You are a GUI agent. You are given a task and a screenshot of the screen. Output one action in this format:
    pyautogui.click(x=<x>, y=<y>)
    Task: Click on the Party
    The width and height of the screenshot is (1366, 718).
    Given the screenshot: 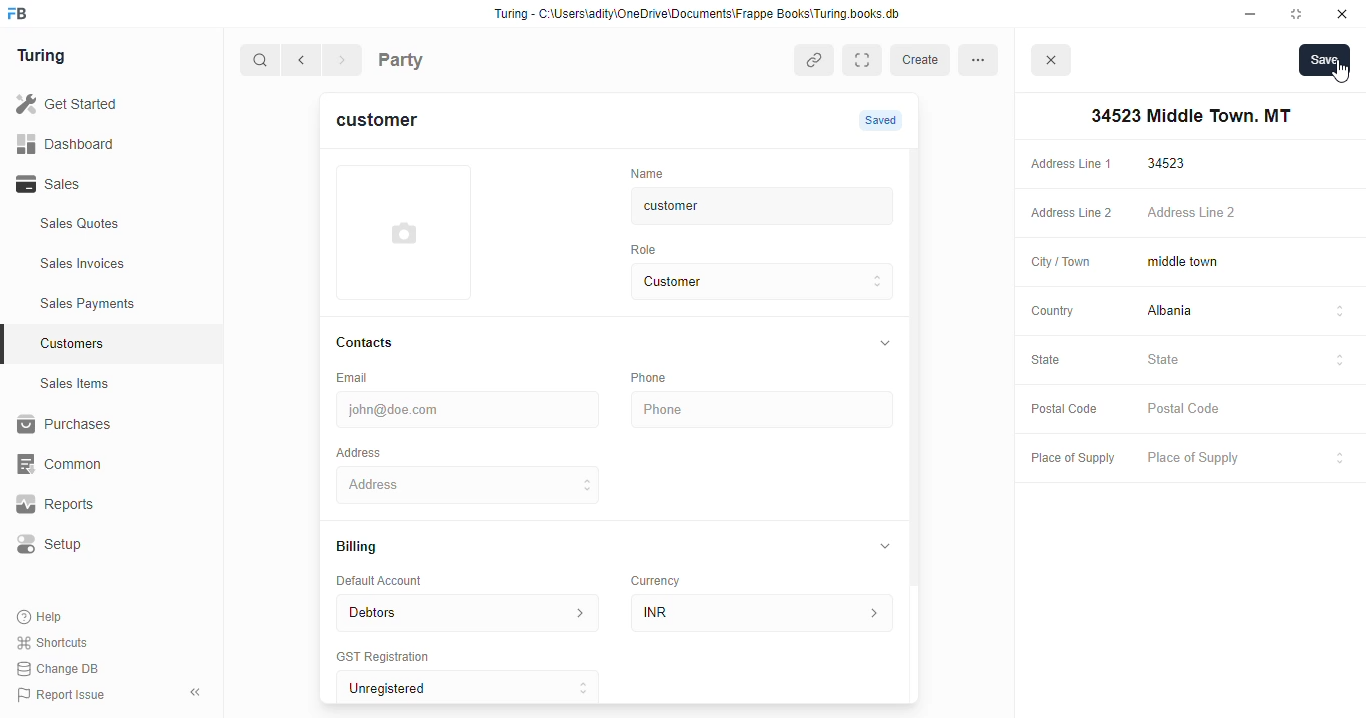 What is the action you would take?
    pyautogui.click(x=442, y=58)
    